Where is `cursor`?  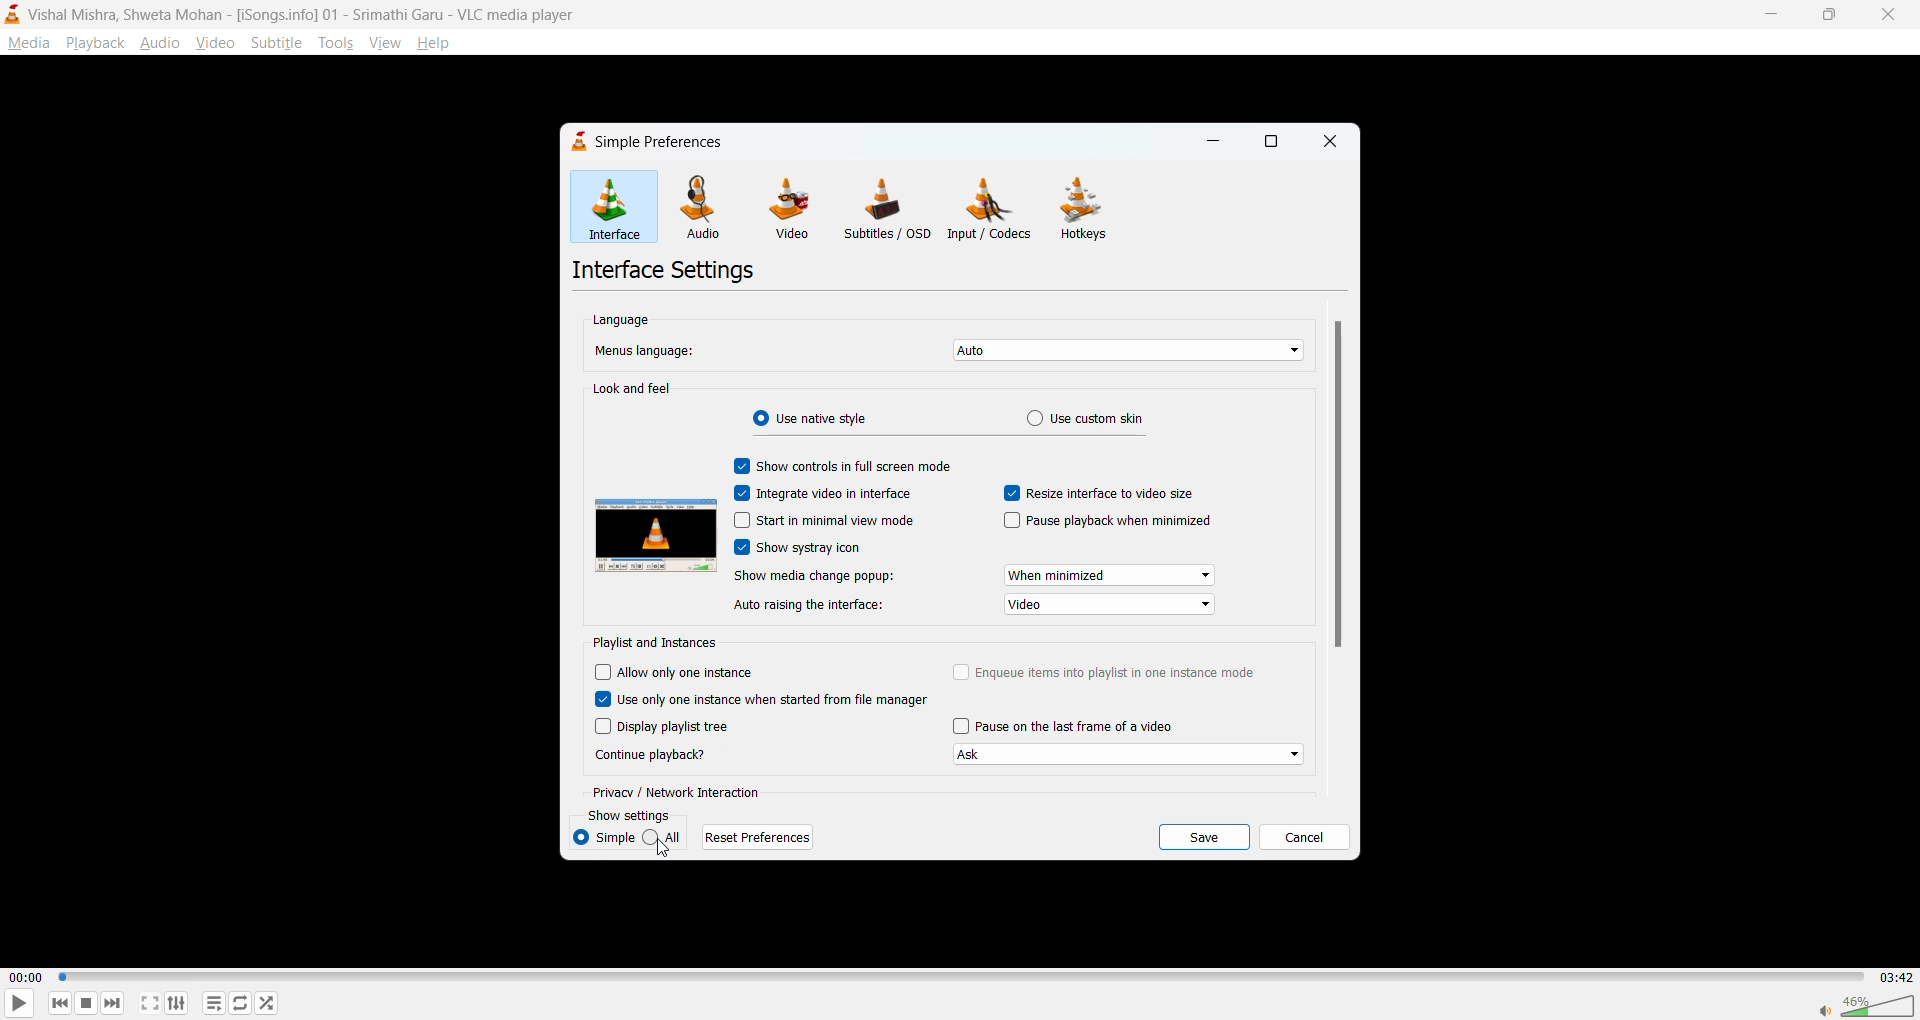
cursor is located at coordinates (661, 852).